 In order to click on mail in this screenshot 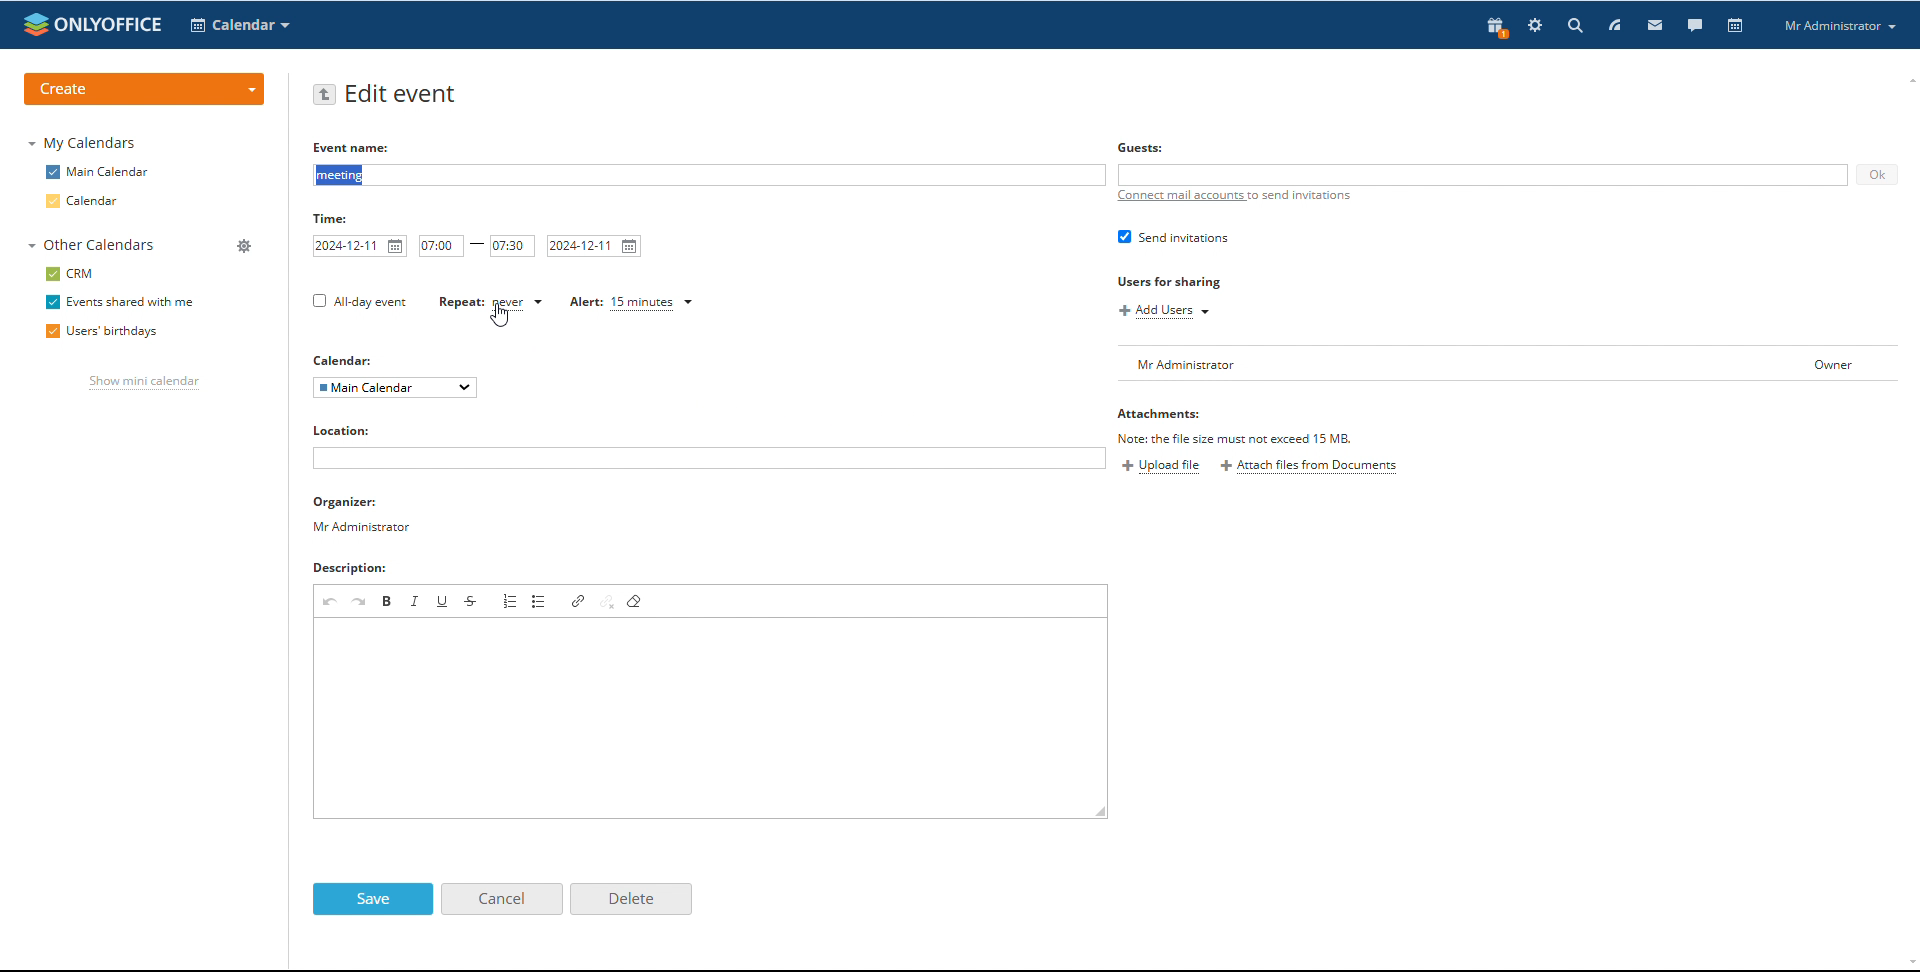, I will do `click(1656, 25)`.